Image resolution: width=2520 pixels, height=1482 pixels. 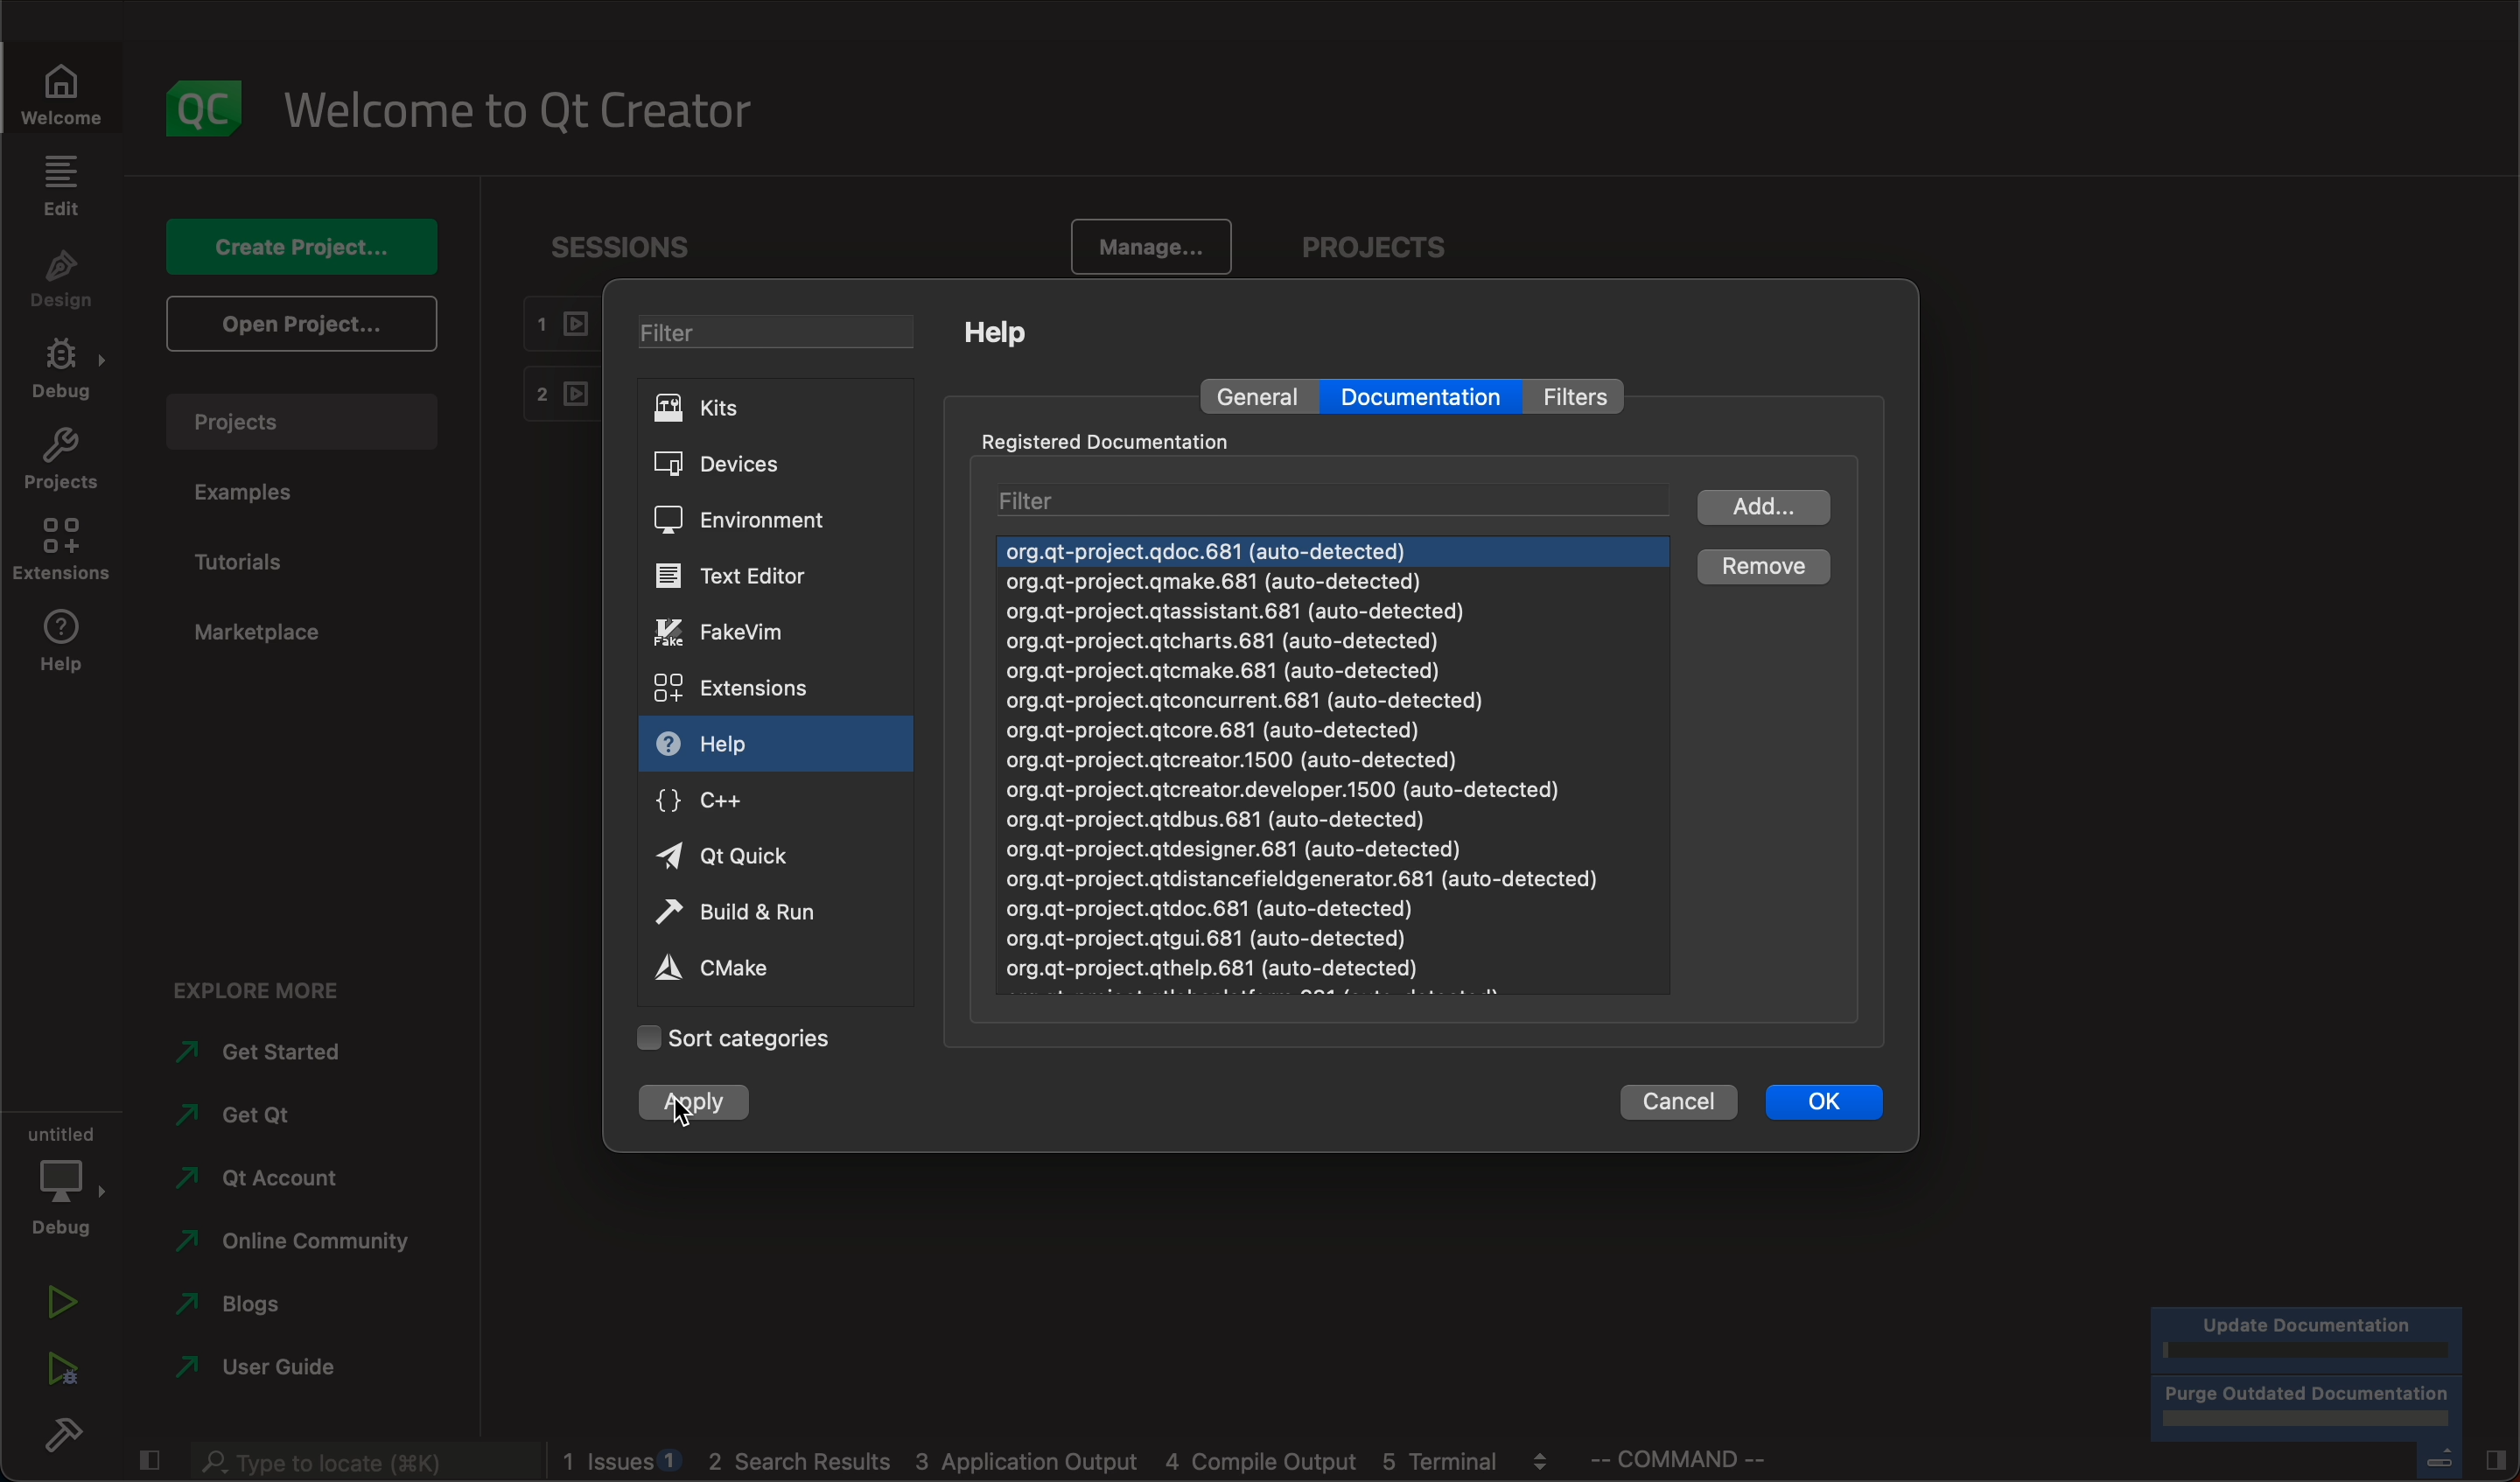 What do you see at coordinates (751, 577) in the screenshot?
I see `text` at bounding box center [751, 577].